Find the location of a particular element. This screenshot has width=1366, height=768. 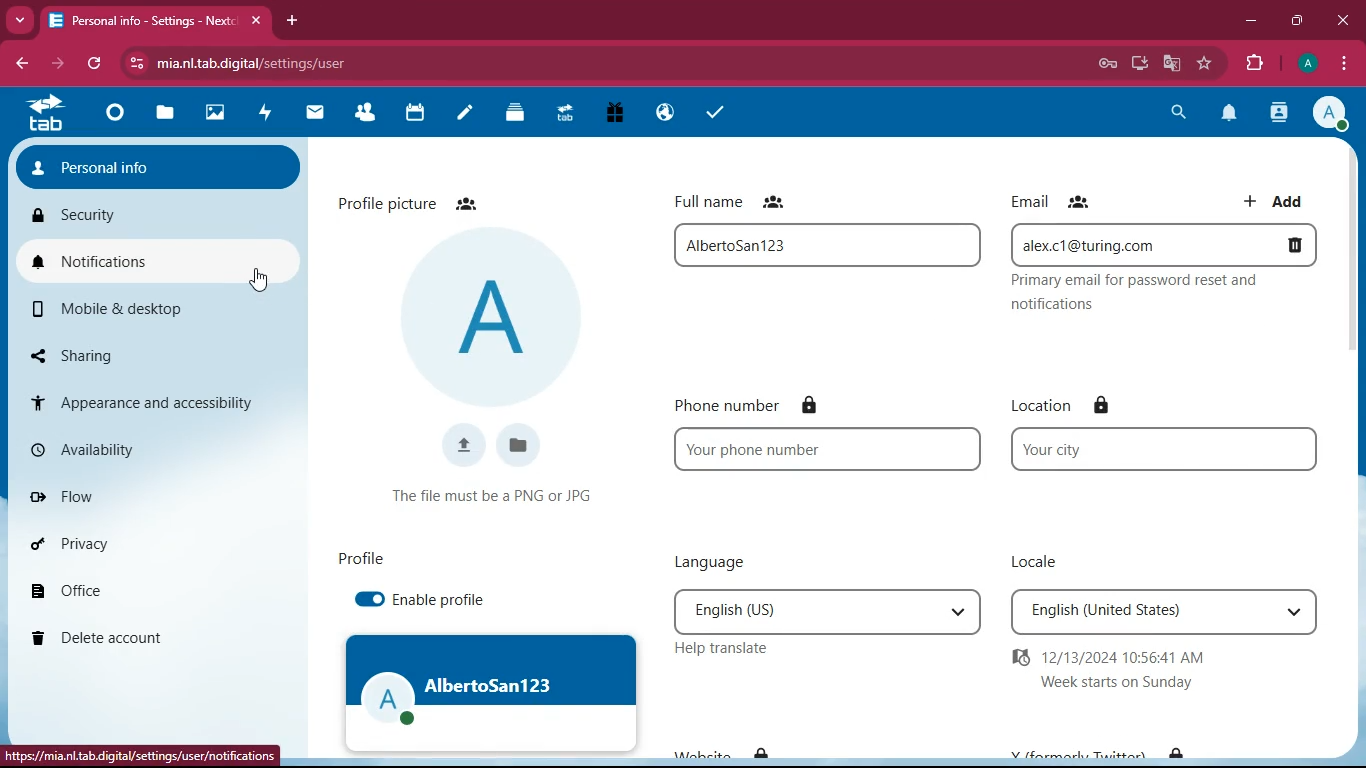

Drop down is located at coordinates (1294, 612).